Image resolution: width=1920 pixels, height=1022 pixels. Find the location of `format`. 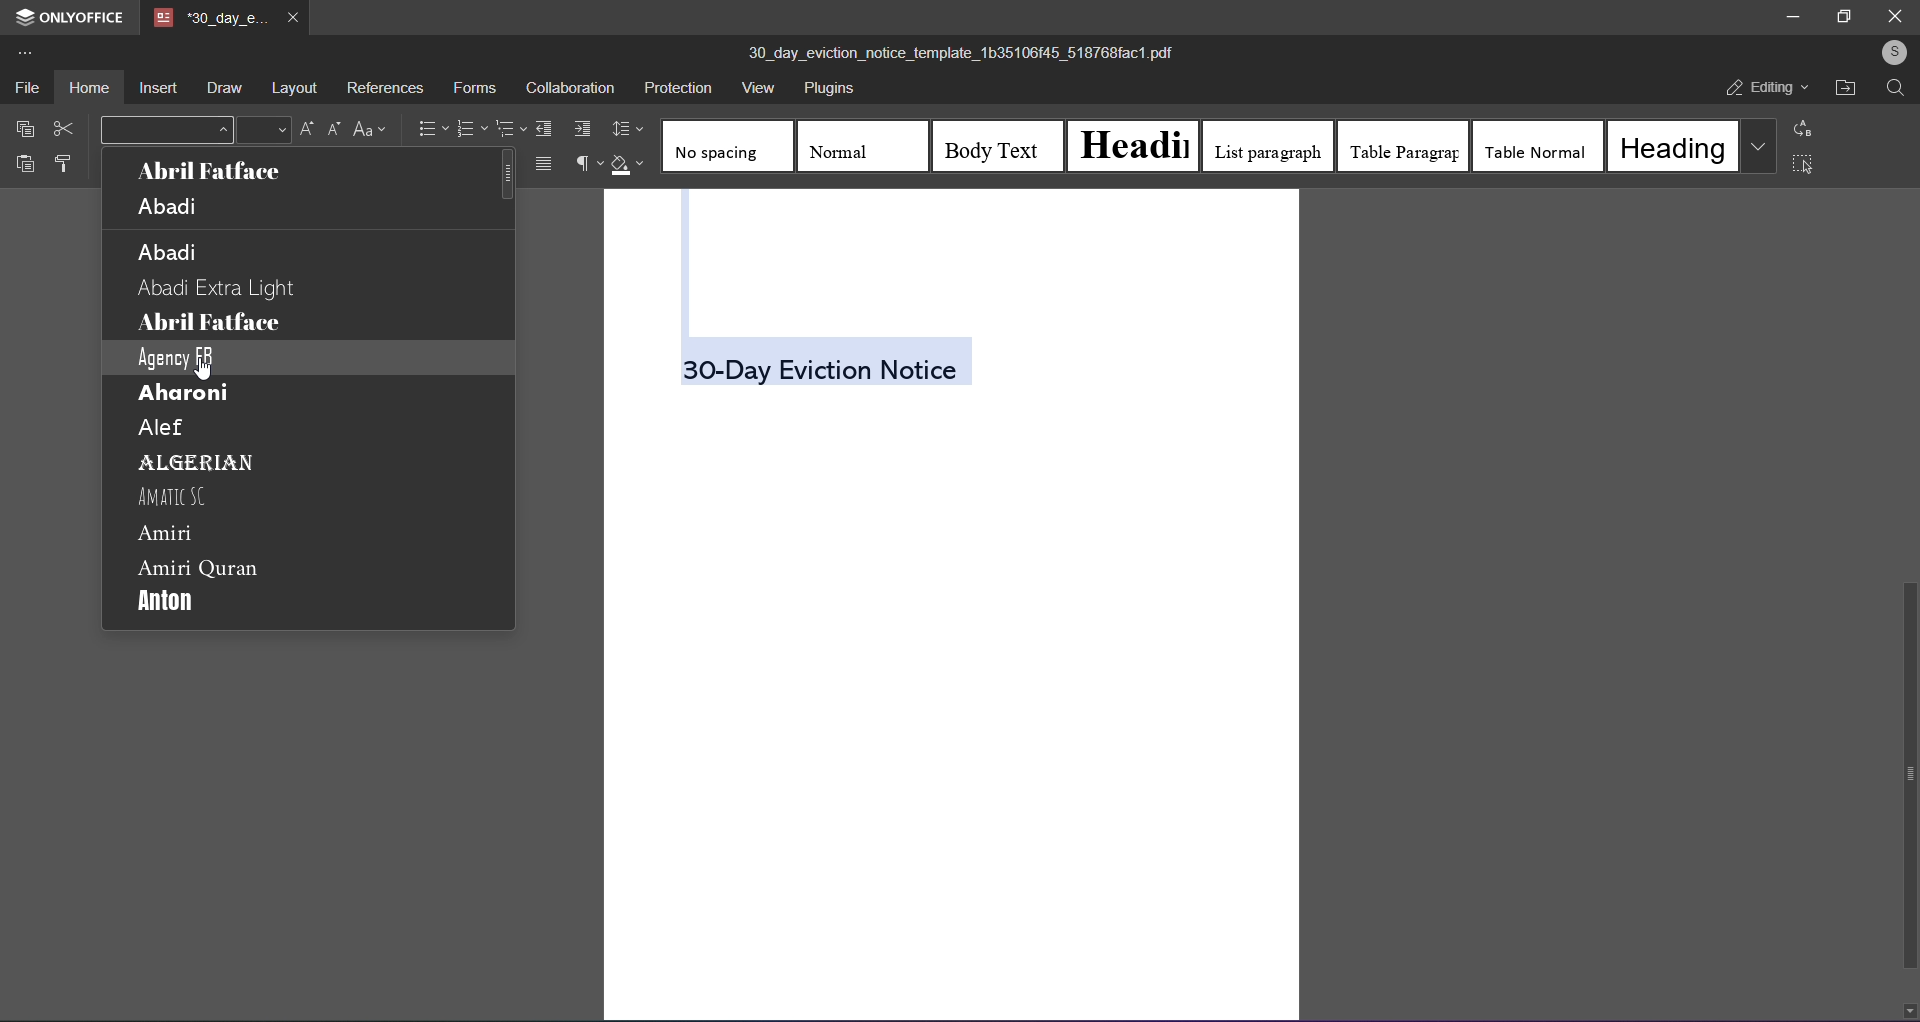

format is located at coordinates (63, 162).